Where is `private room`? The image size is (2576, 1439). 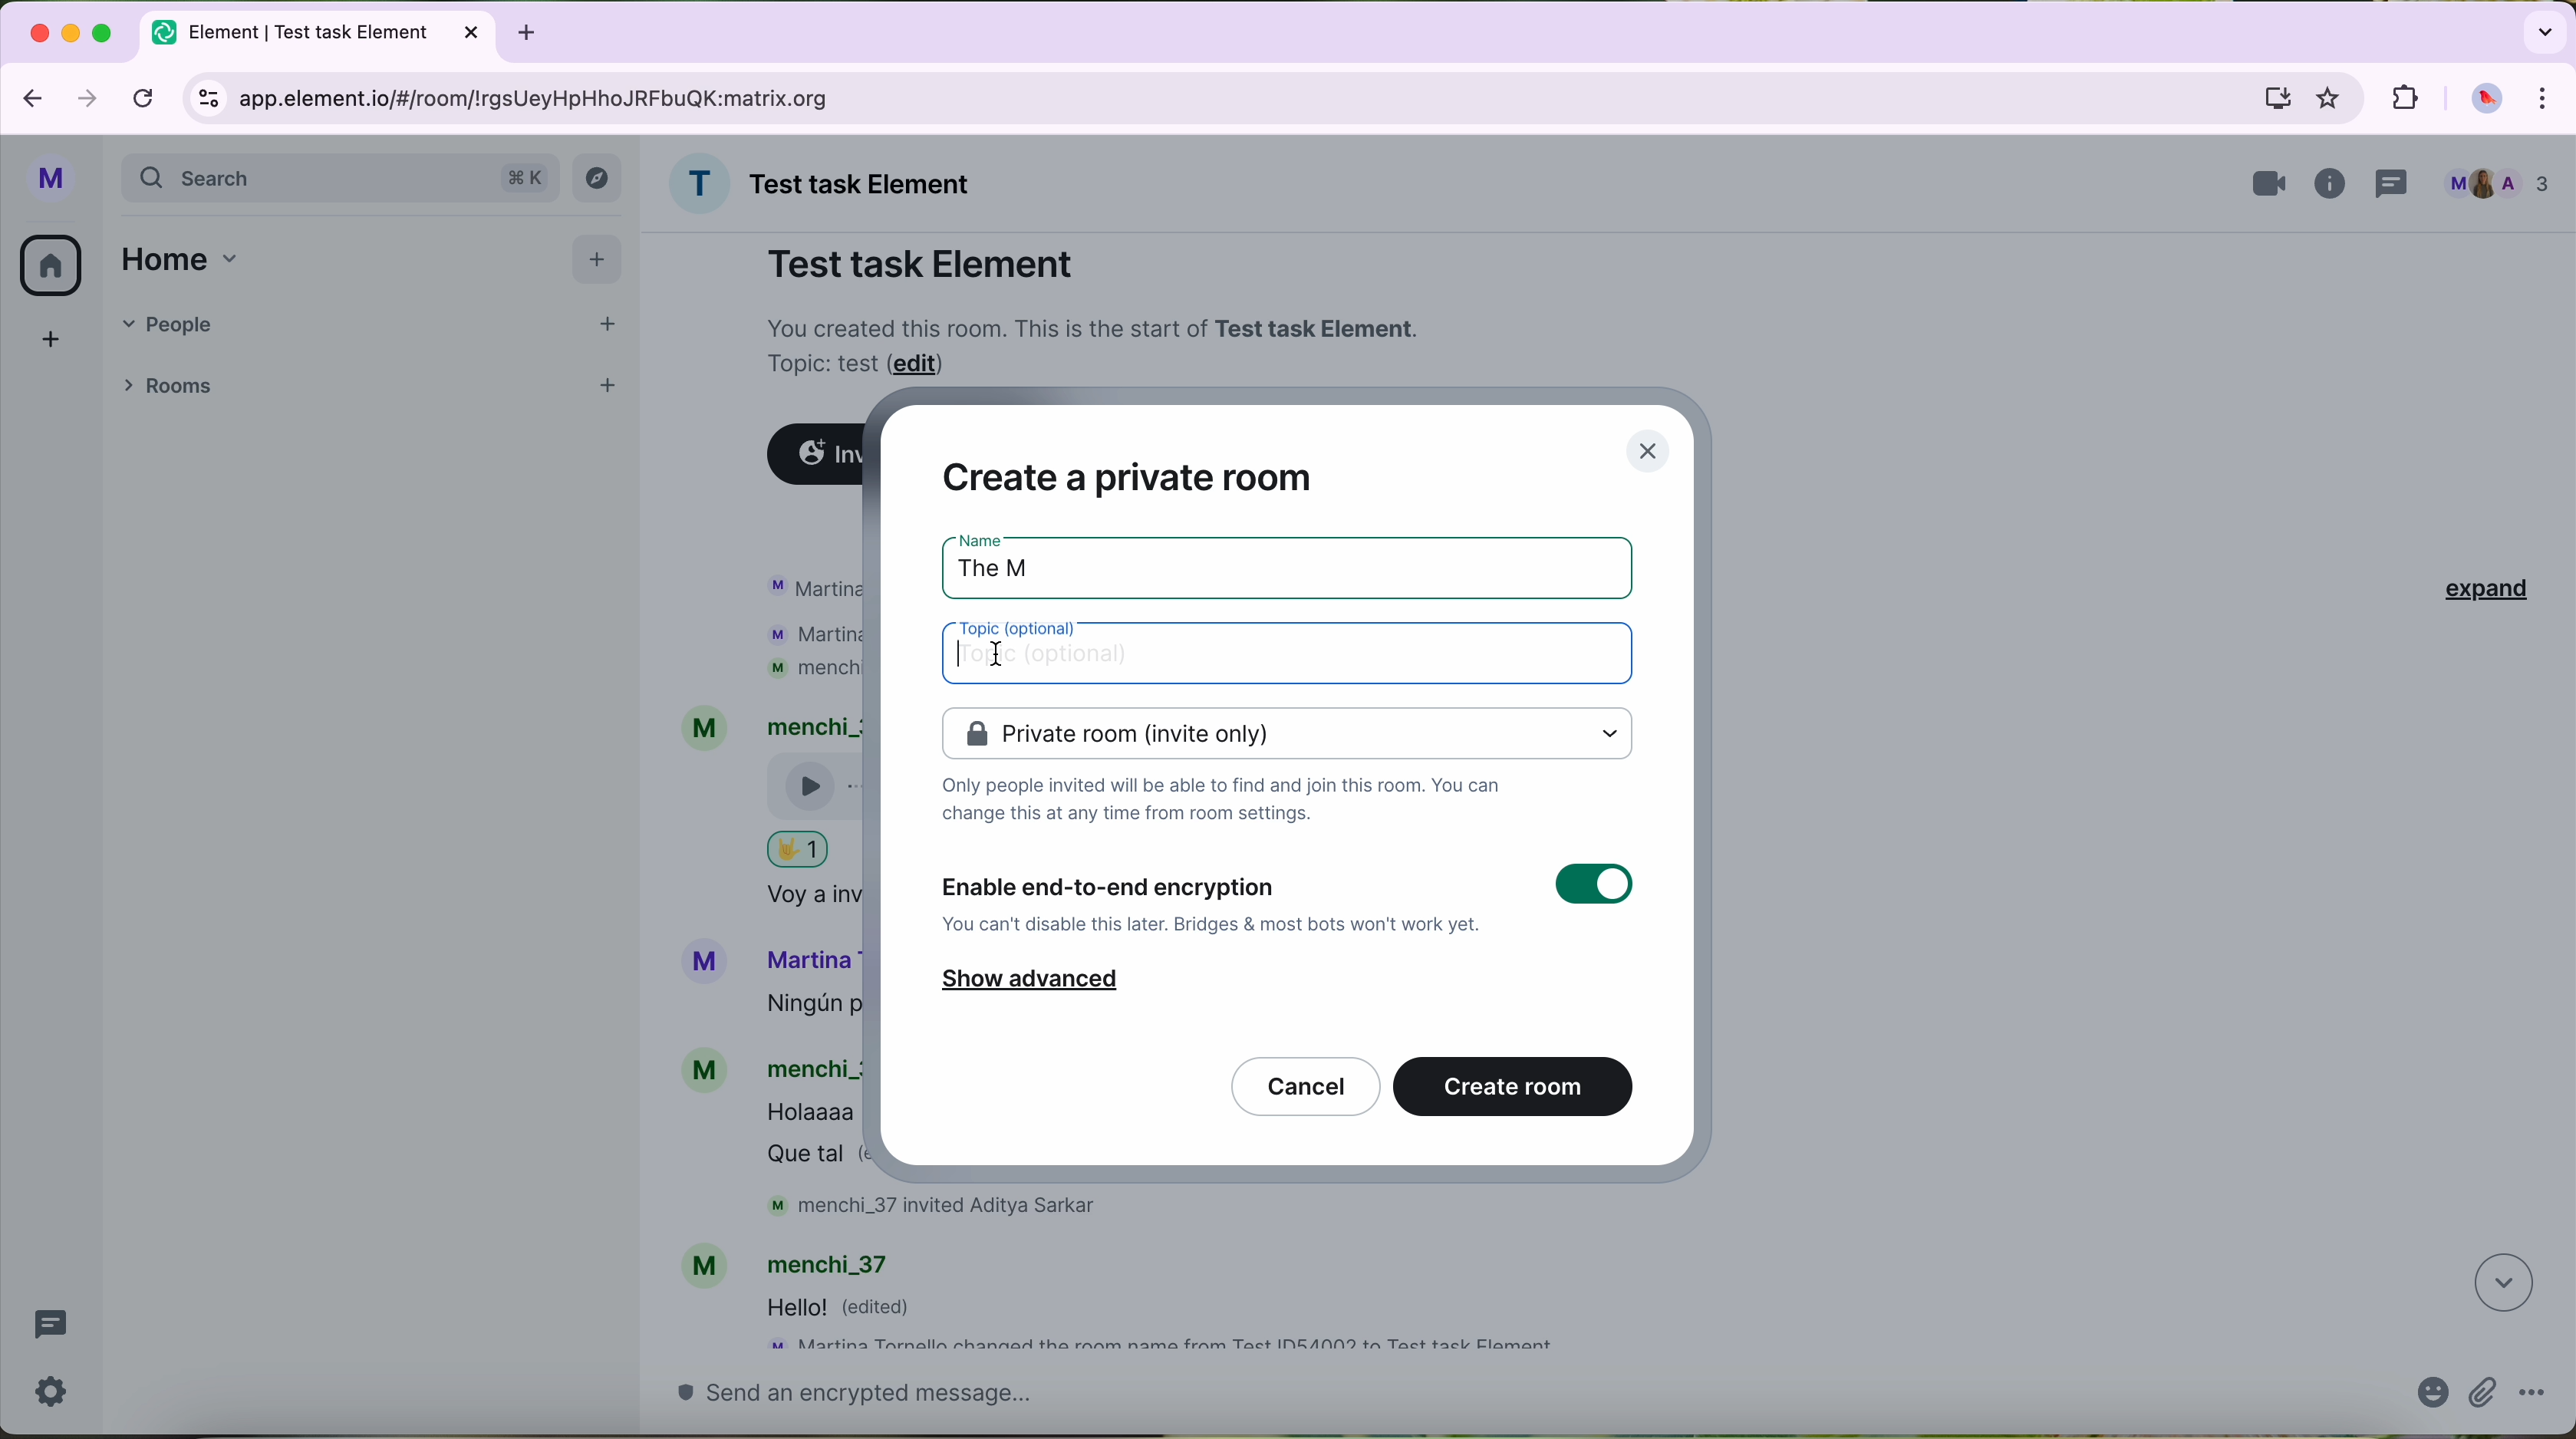 private room is located at coordinates (1286, 733).